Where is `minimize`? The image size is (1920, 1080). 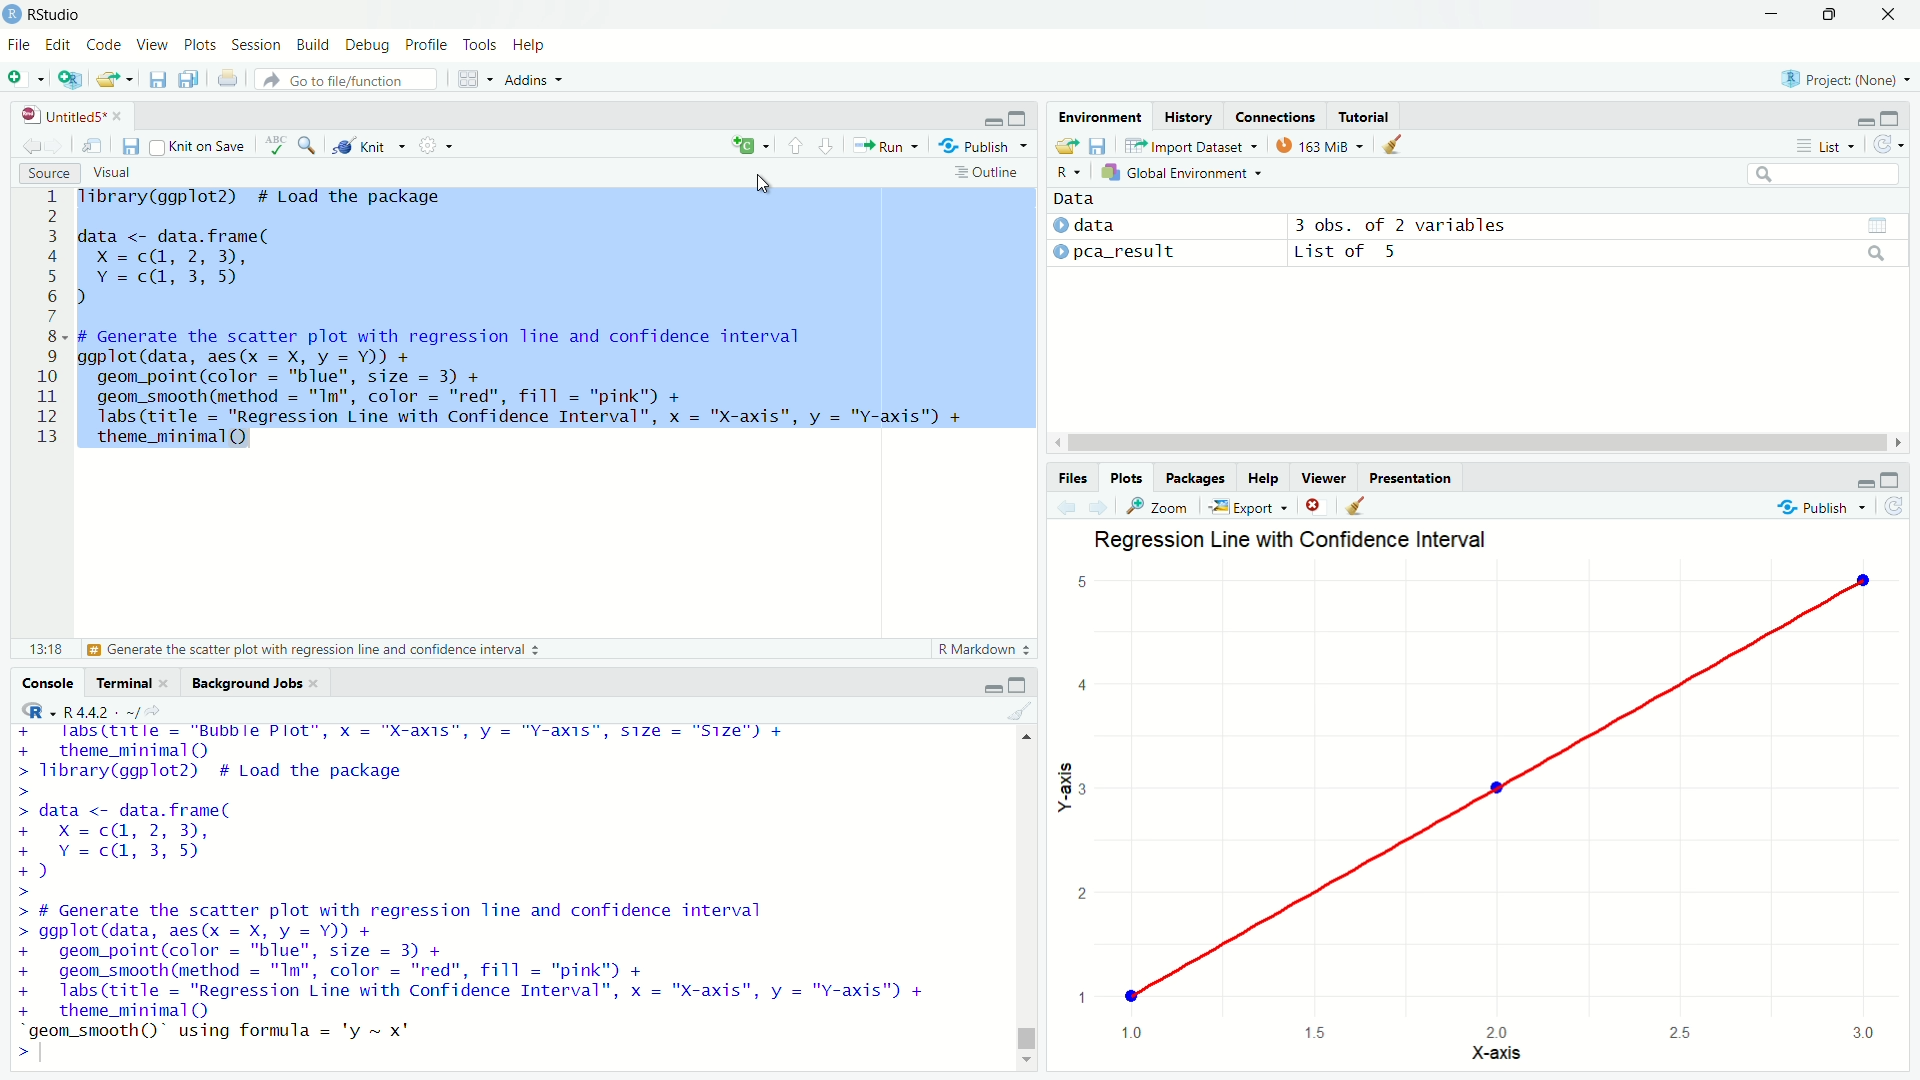 minimize is located at coordinates (990, 685).